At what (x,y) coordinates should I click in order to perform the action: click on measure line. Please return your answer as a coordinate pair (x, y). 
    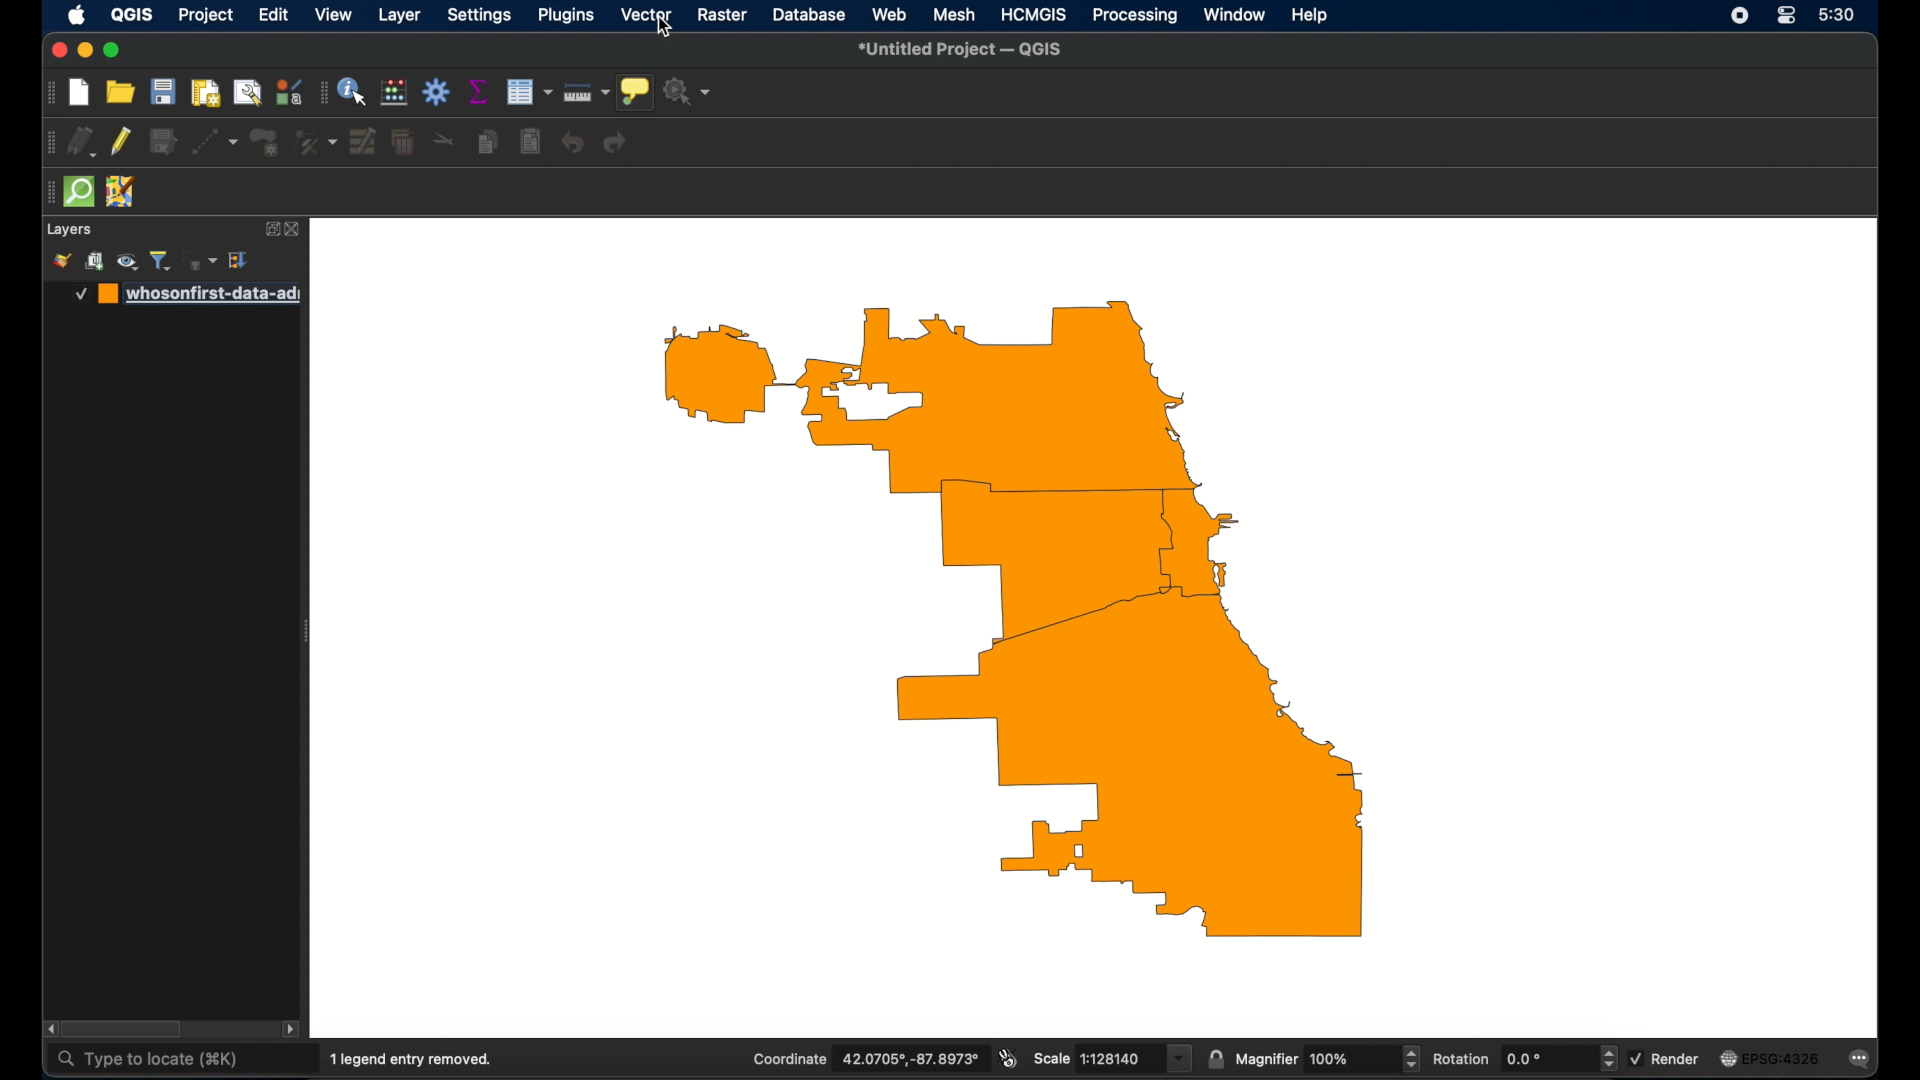
    Looking at the image, I should click on (585, 94).